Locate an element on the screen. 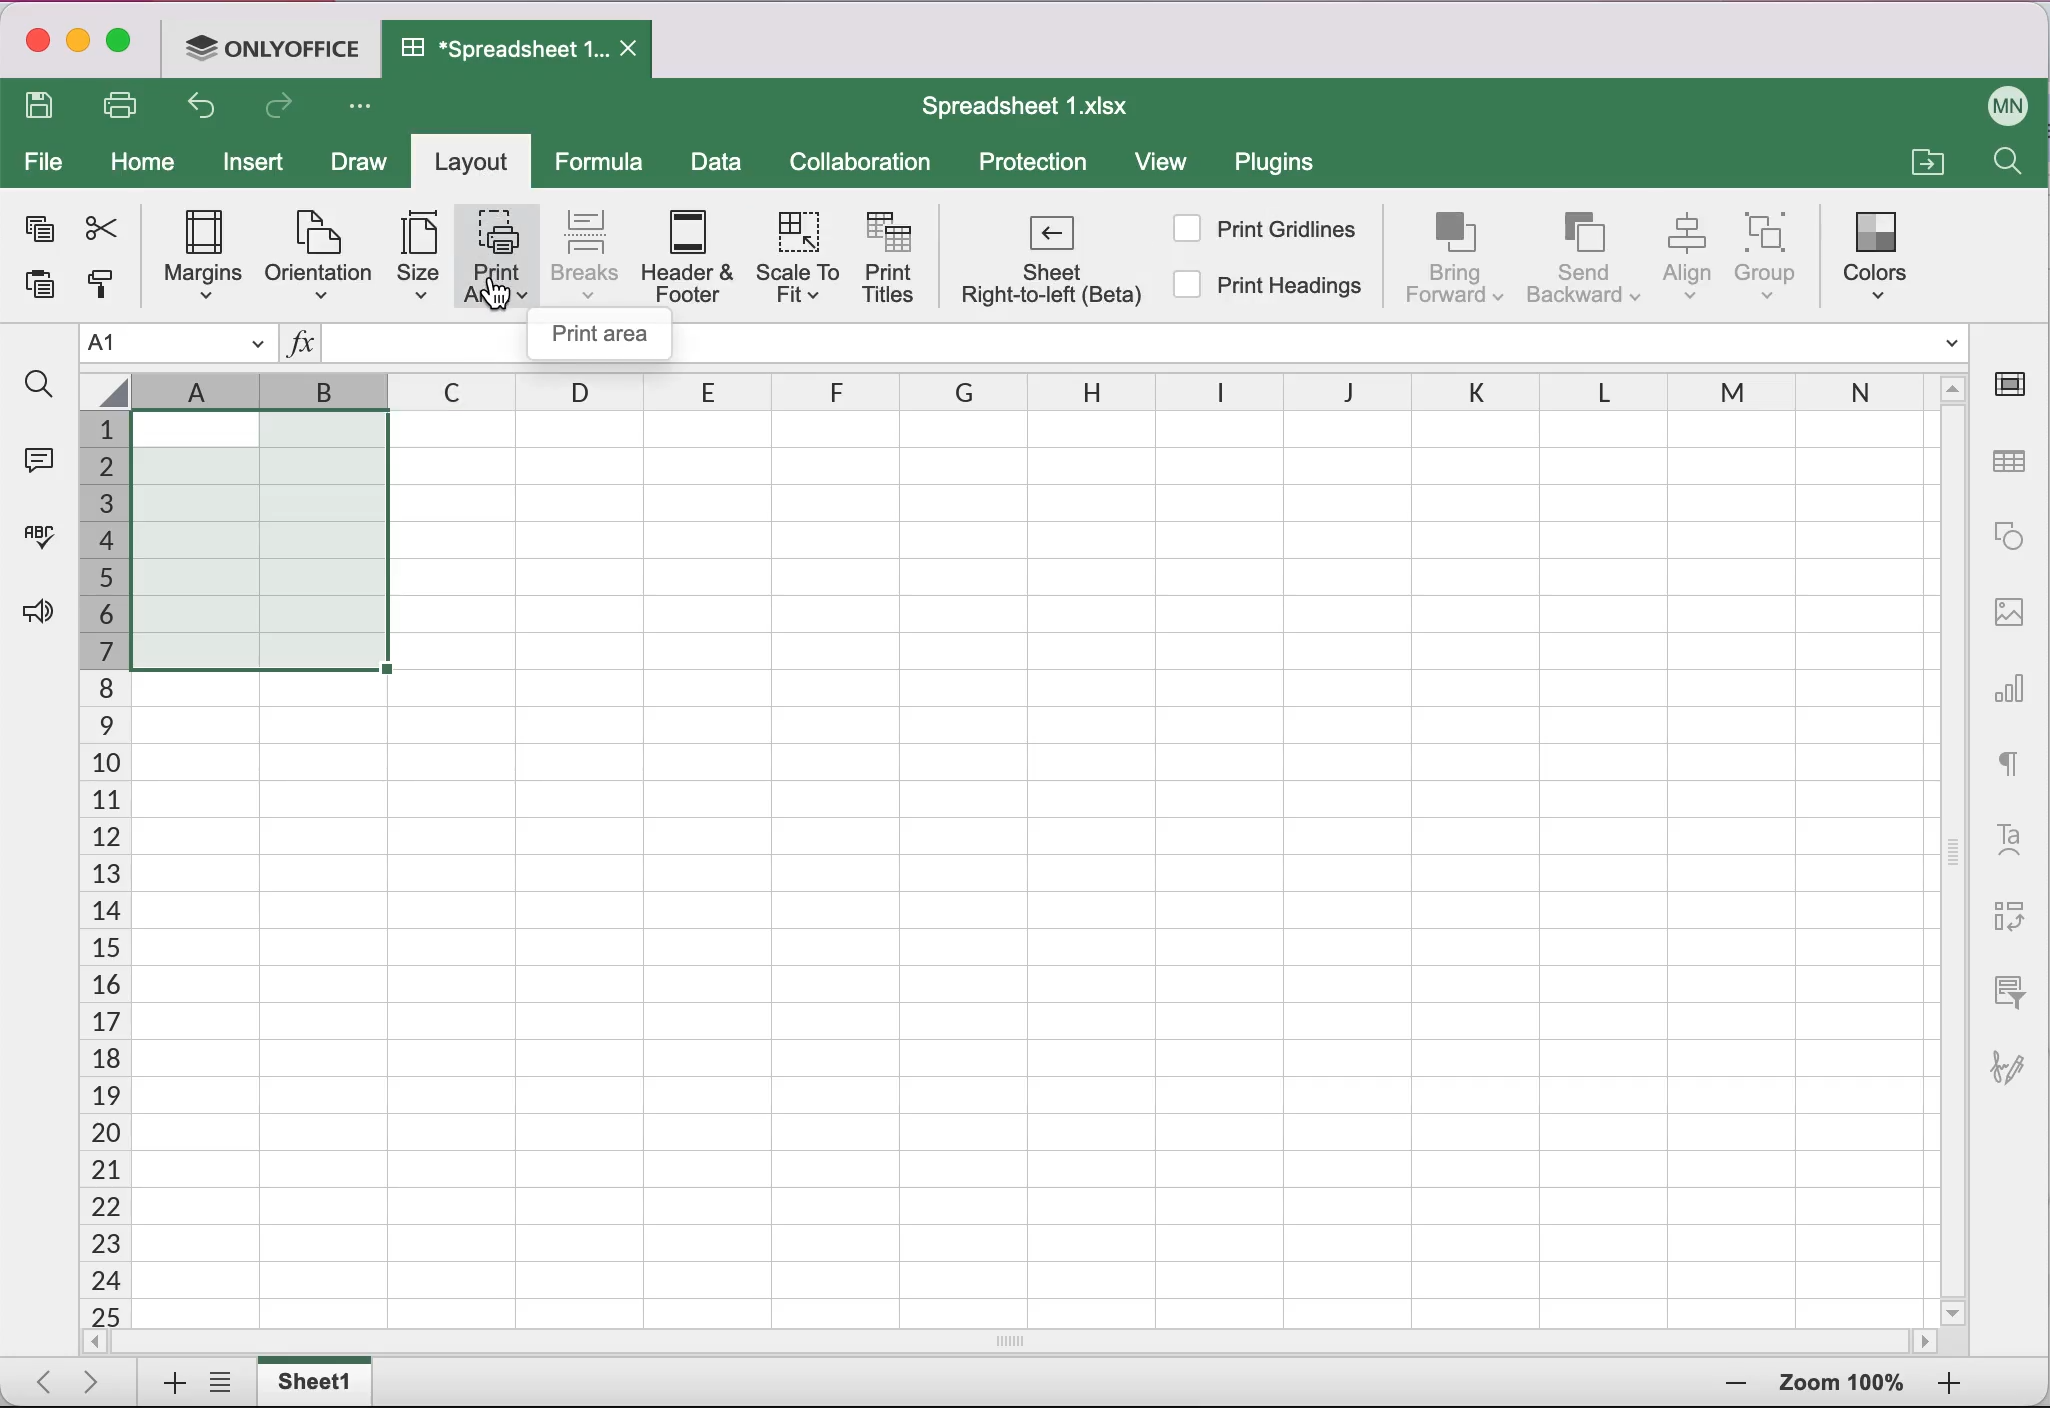 This screenshot has height=1408, width=2050. cut is located at coordinates (99, 228).